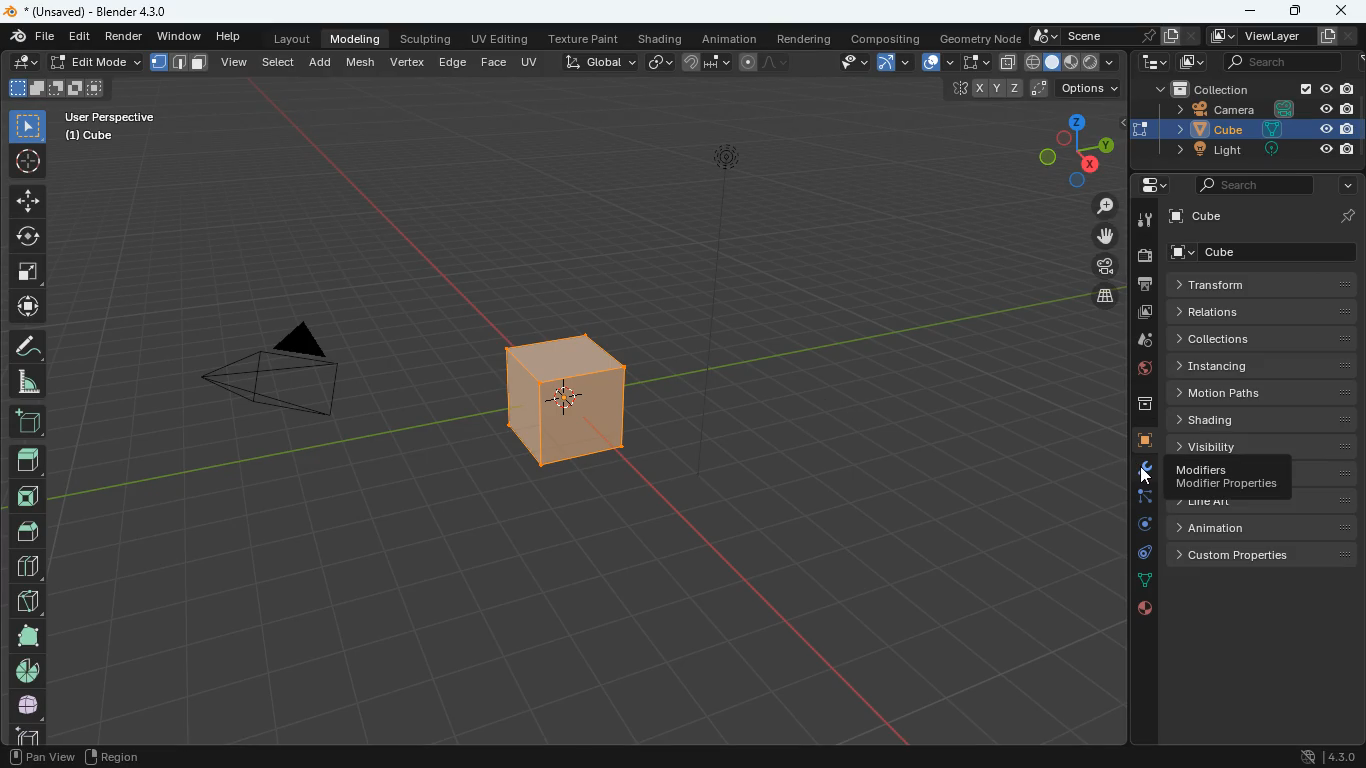  What do you see at coordinates (1101, 237) in the screenshot?
I see `move` at bounding box center [1101, 237].